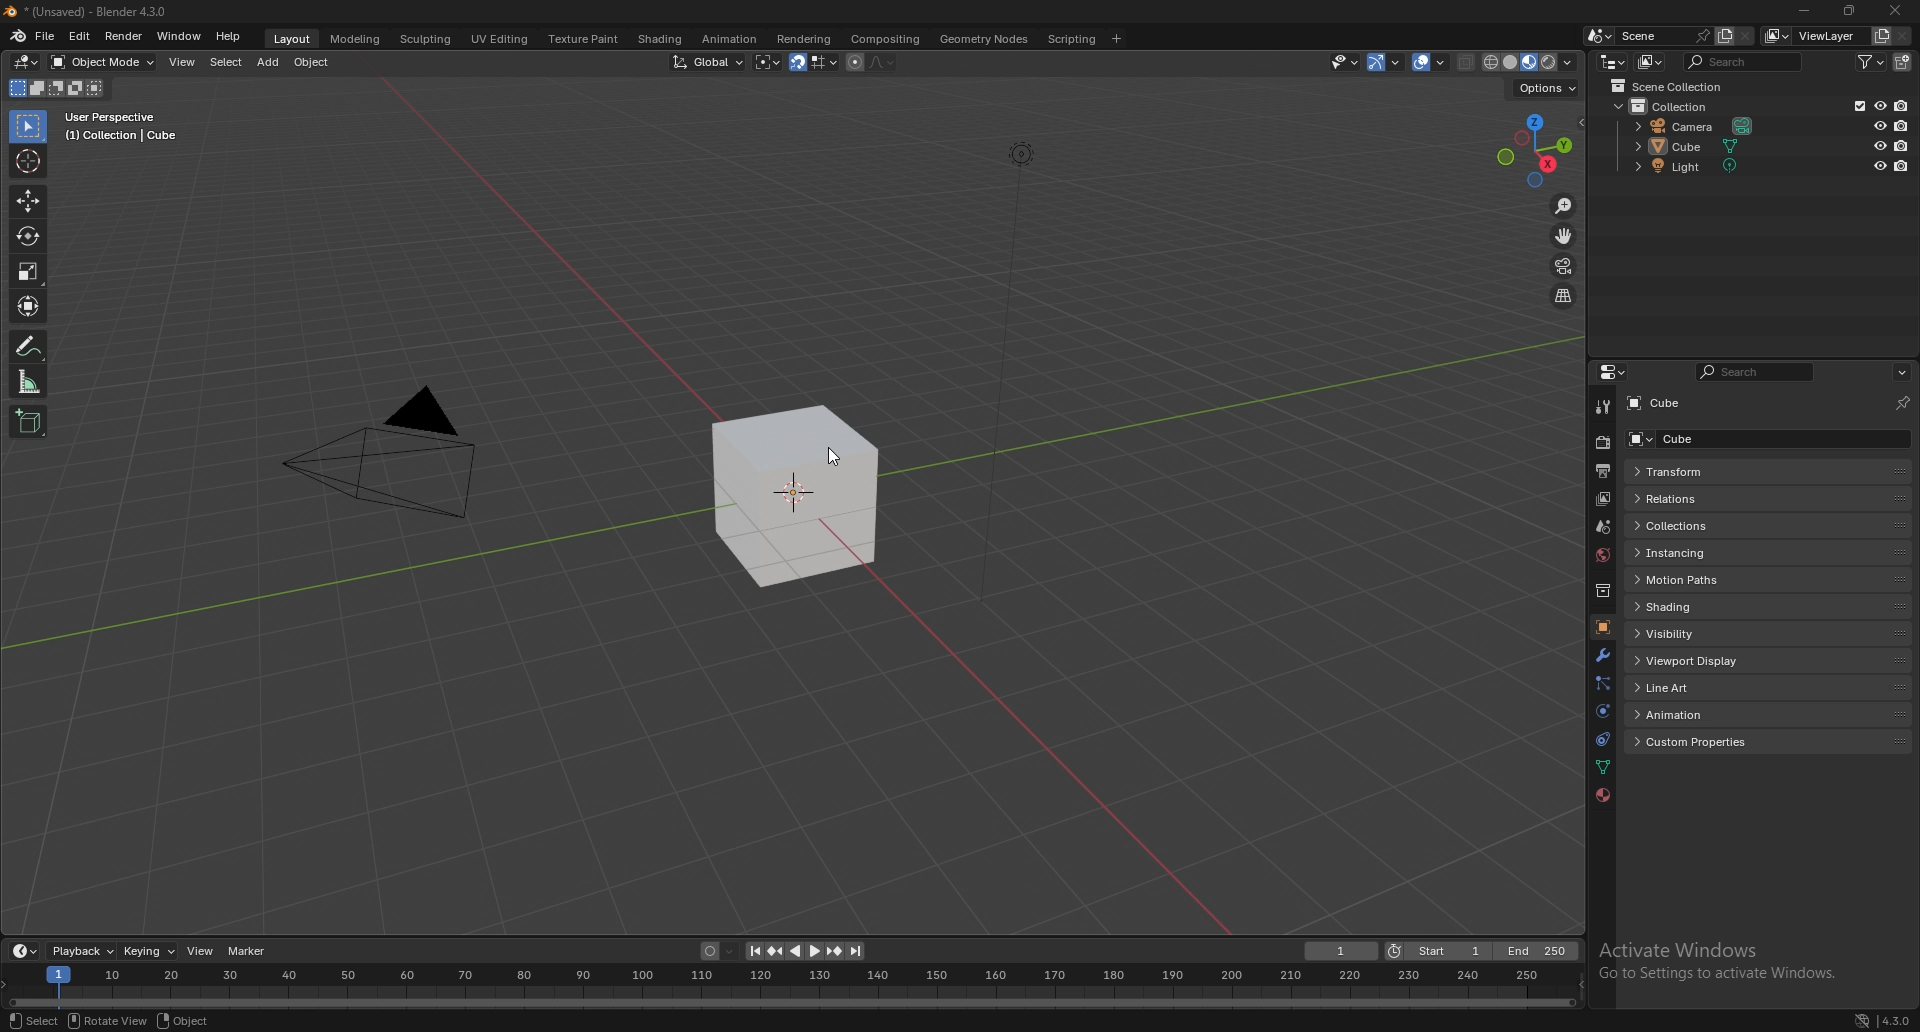 This screenshot has height=1032, width=1920. I want to click on disable in renders, so click(1903, 145).